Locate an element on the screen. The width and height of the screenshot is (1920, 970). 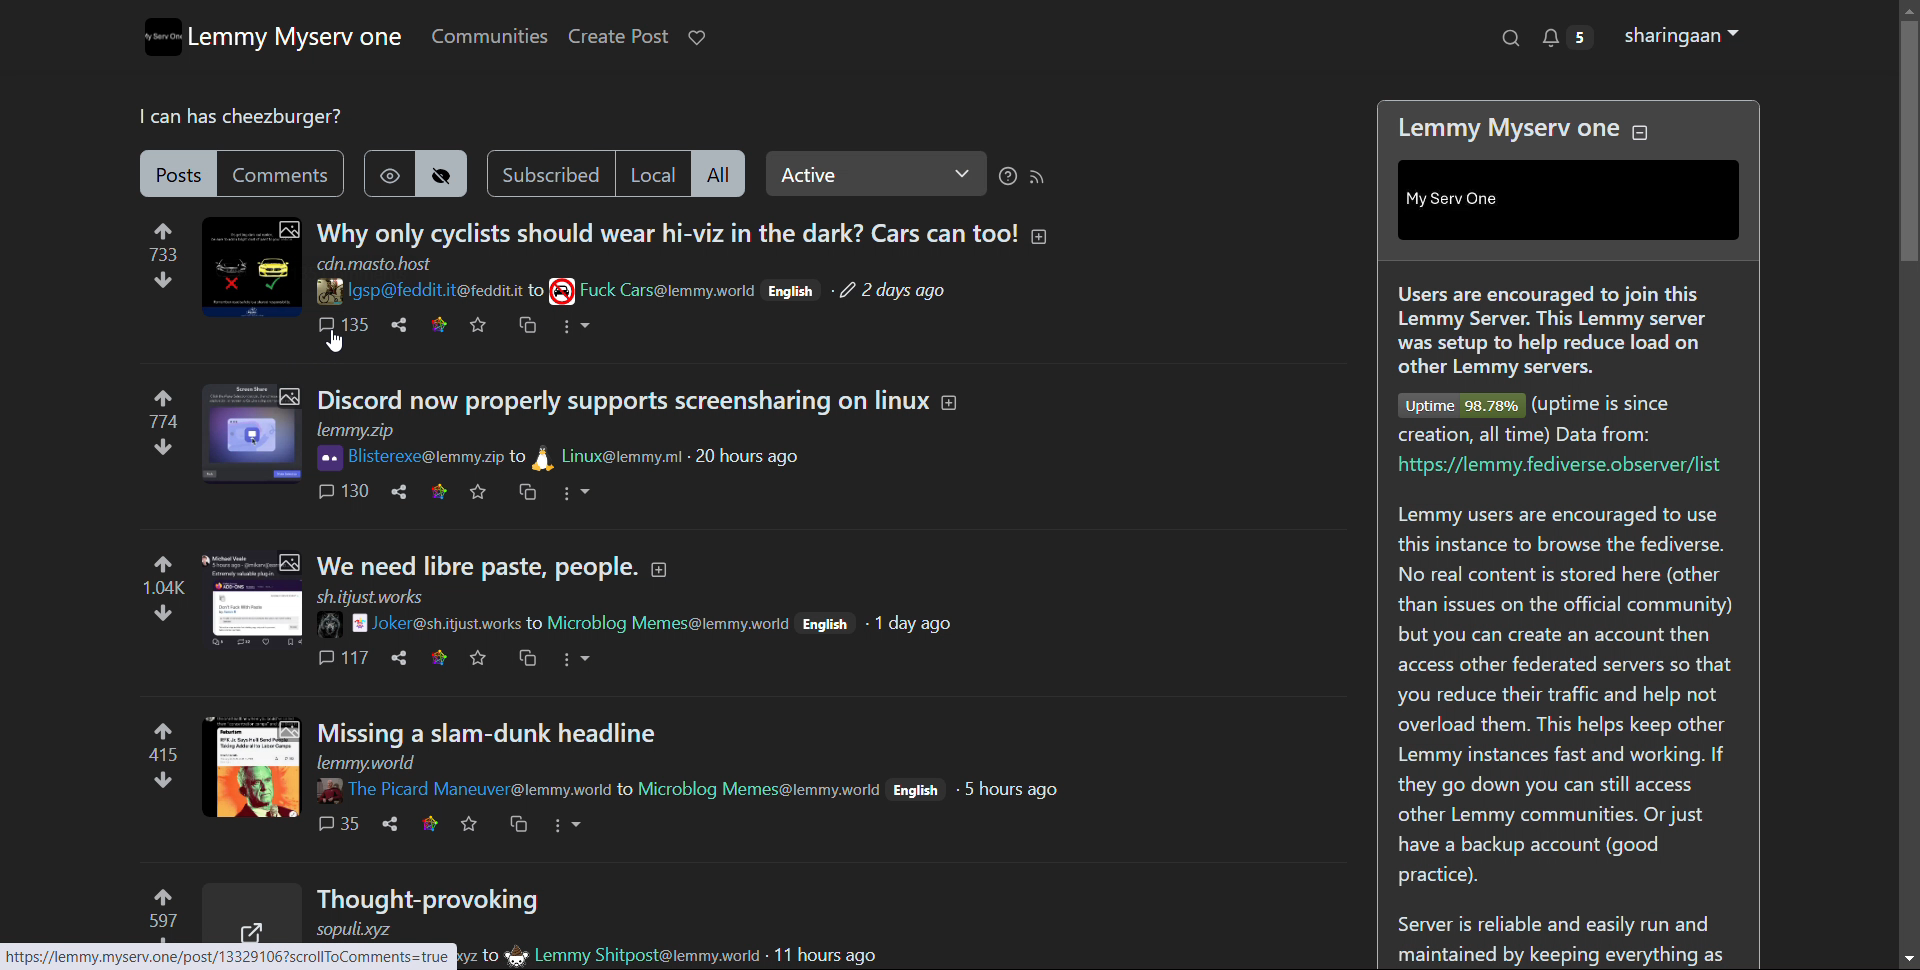
Users are encouraged to join this
Lemmy Server. This Lemmy server
was setup to help reduce load on
other Lemmy servers.

Uptime 98.78% (uptime is since
creation, all time) Data from: is located at coordinates (1566, 361).